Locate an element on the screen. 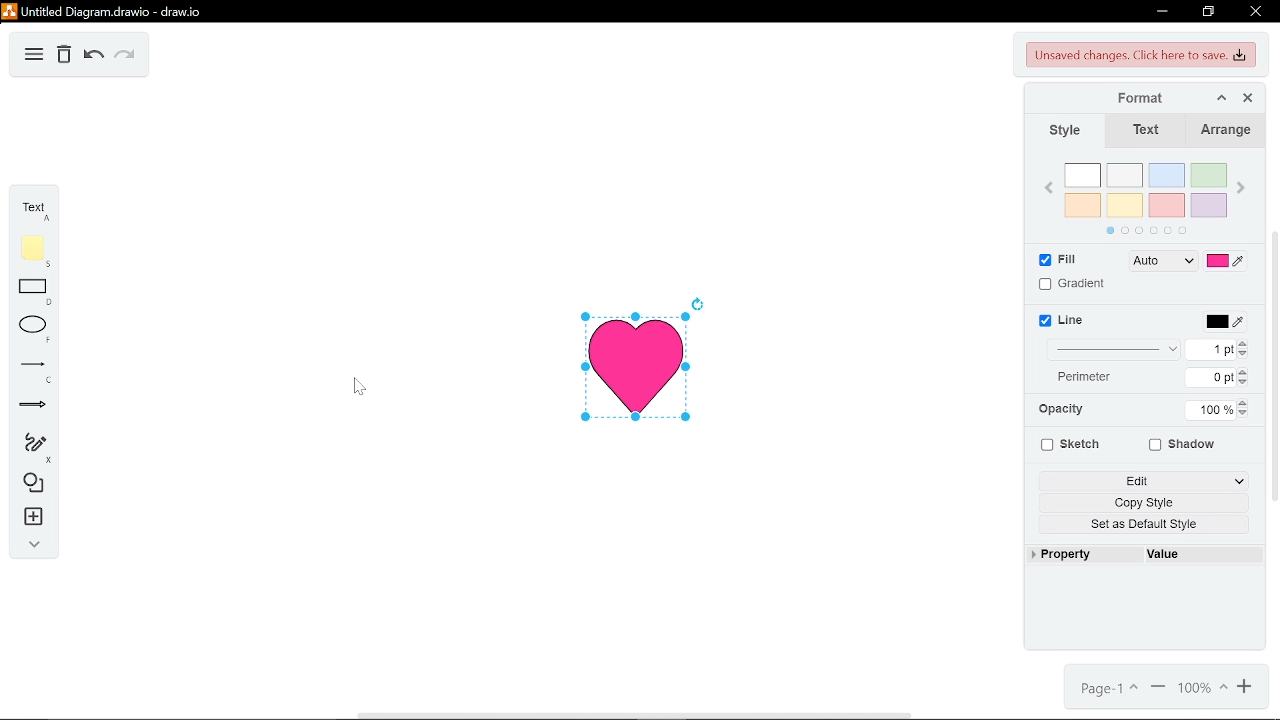 Image resolution: width=1280 pixels, height=720 pixels. colors is located at coordinates (1146, 196).